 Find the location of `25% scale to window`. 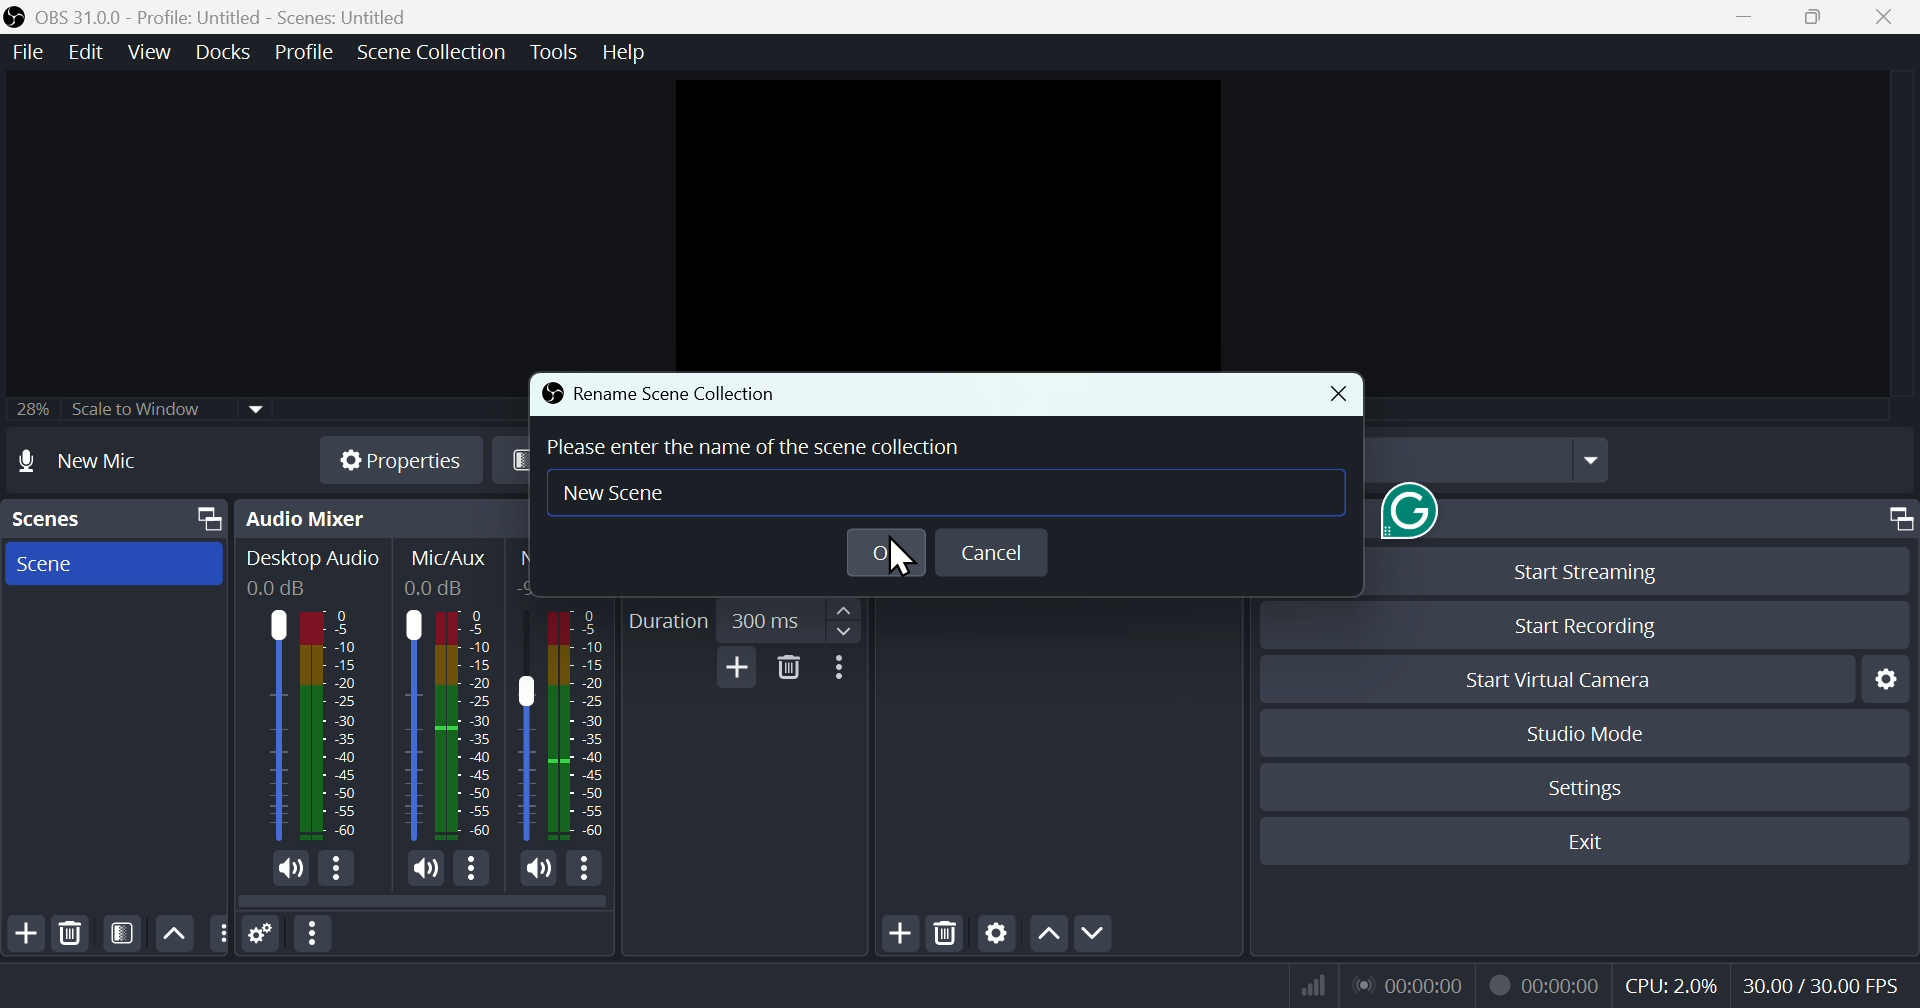

25% scale to window is located at coordinates (132, 412).